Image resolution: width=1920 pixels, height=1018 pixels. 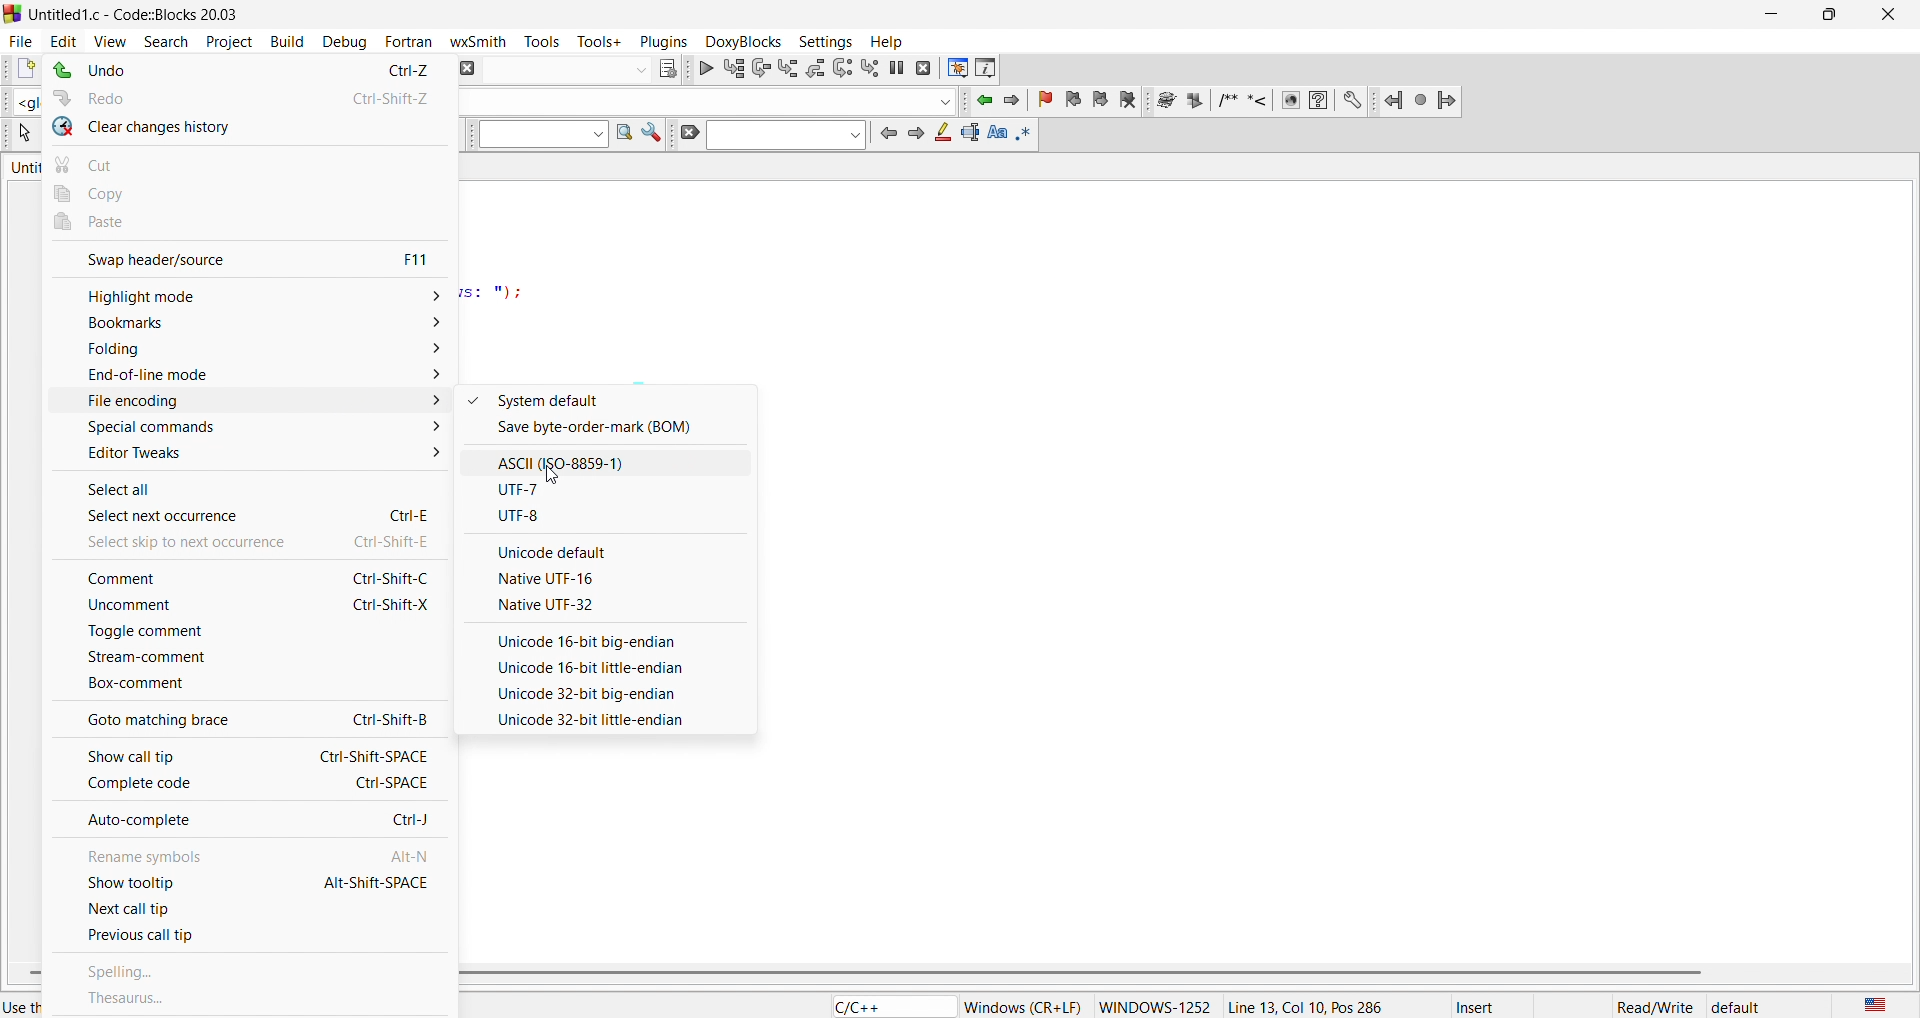 I want to click on special commands, so click(x=251, y=428).